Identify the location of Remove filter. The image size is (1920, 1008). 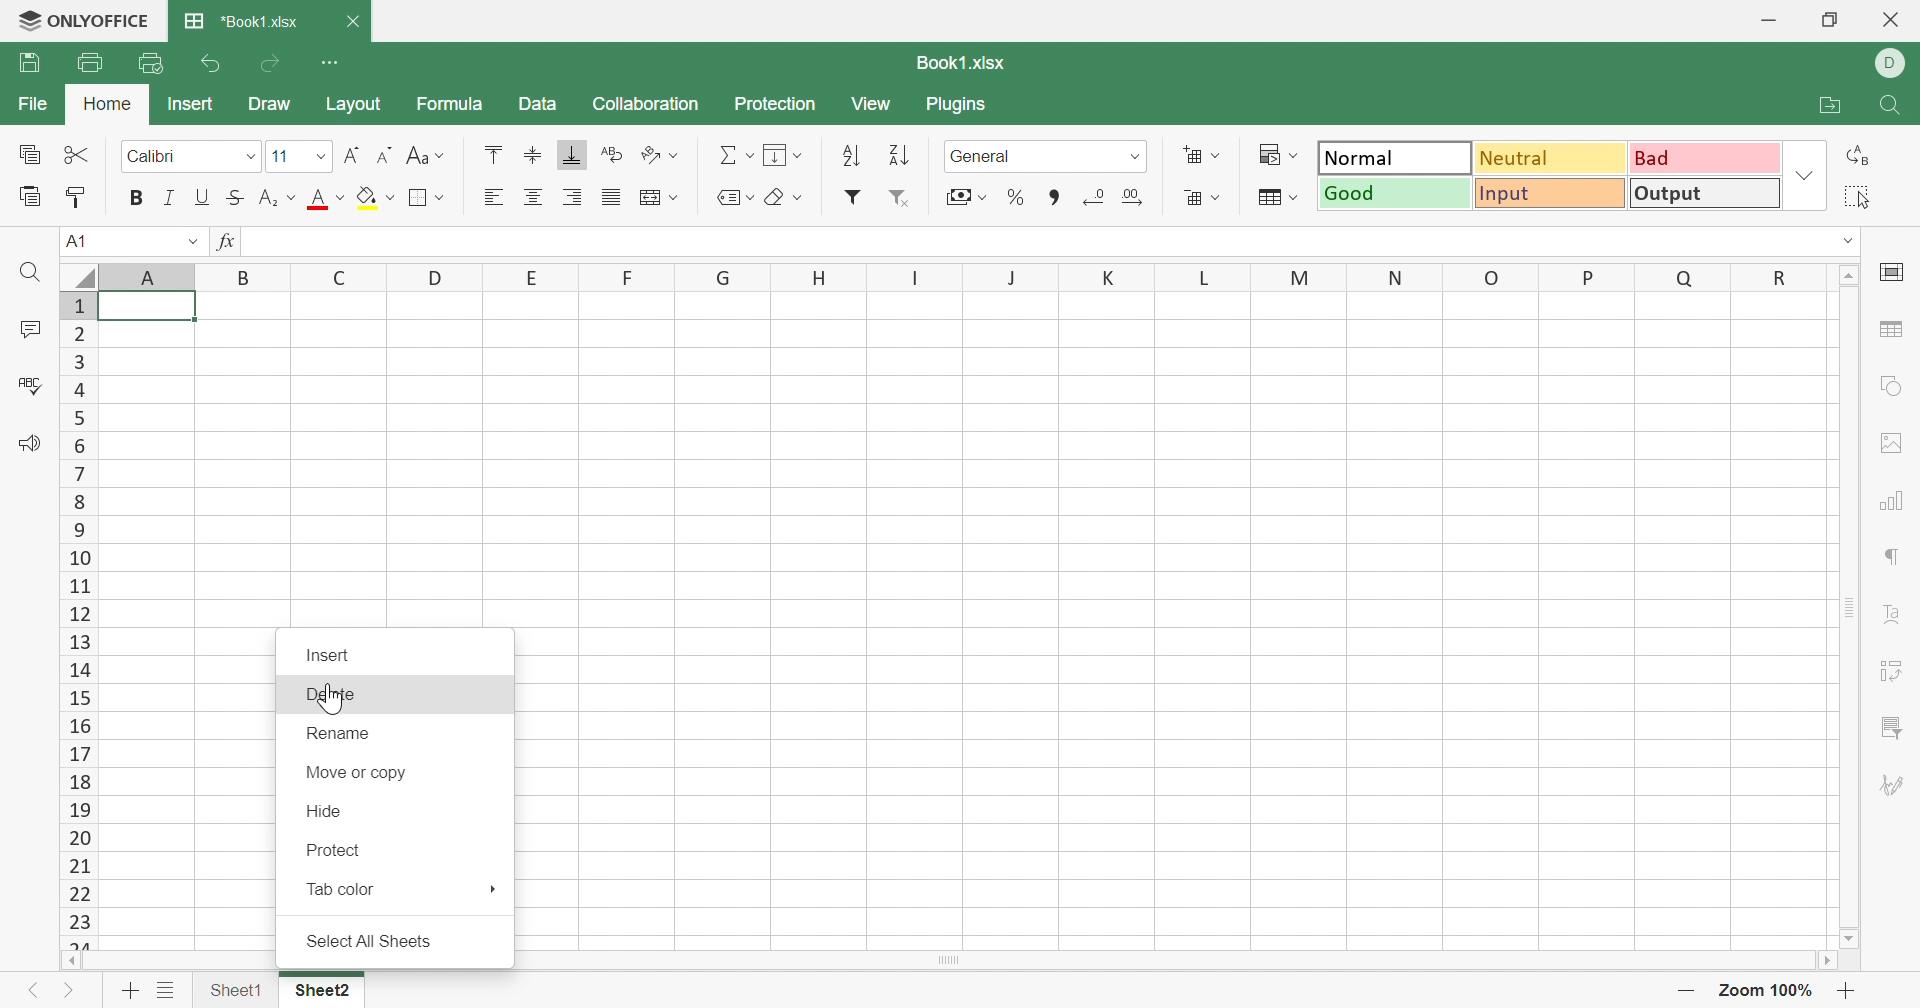
(904, 199).